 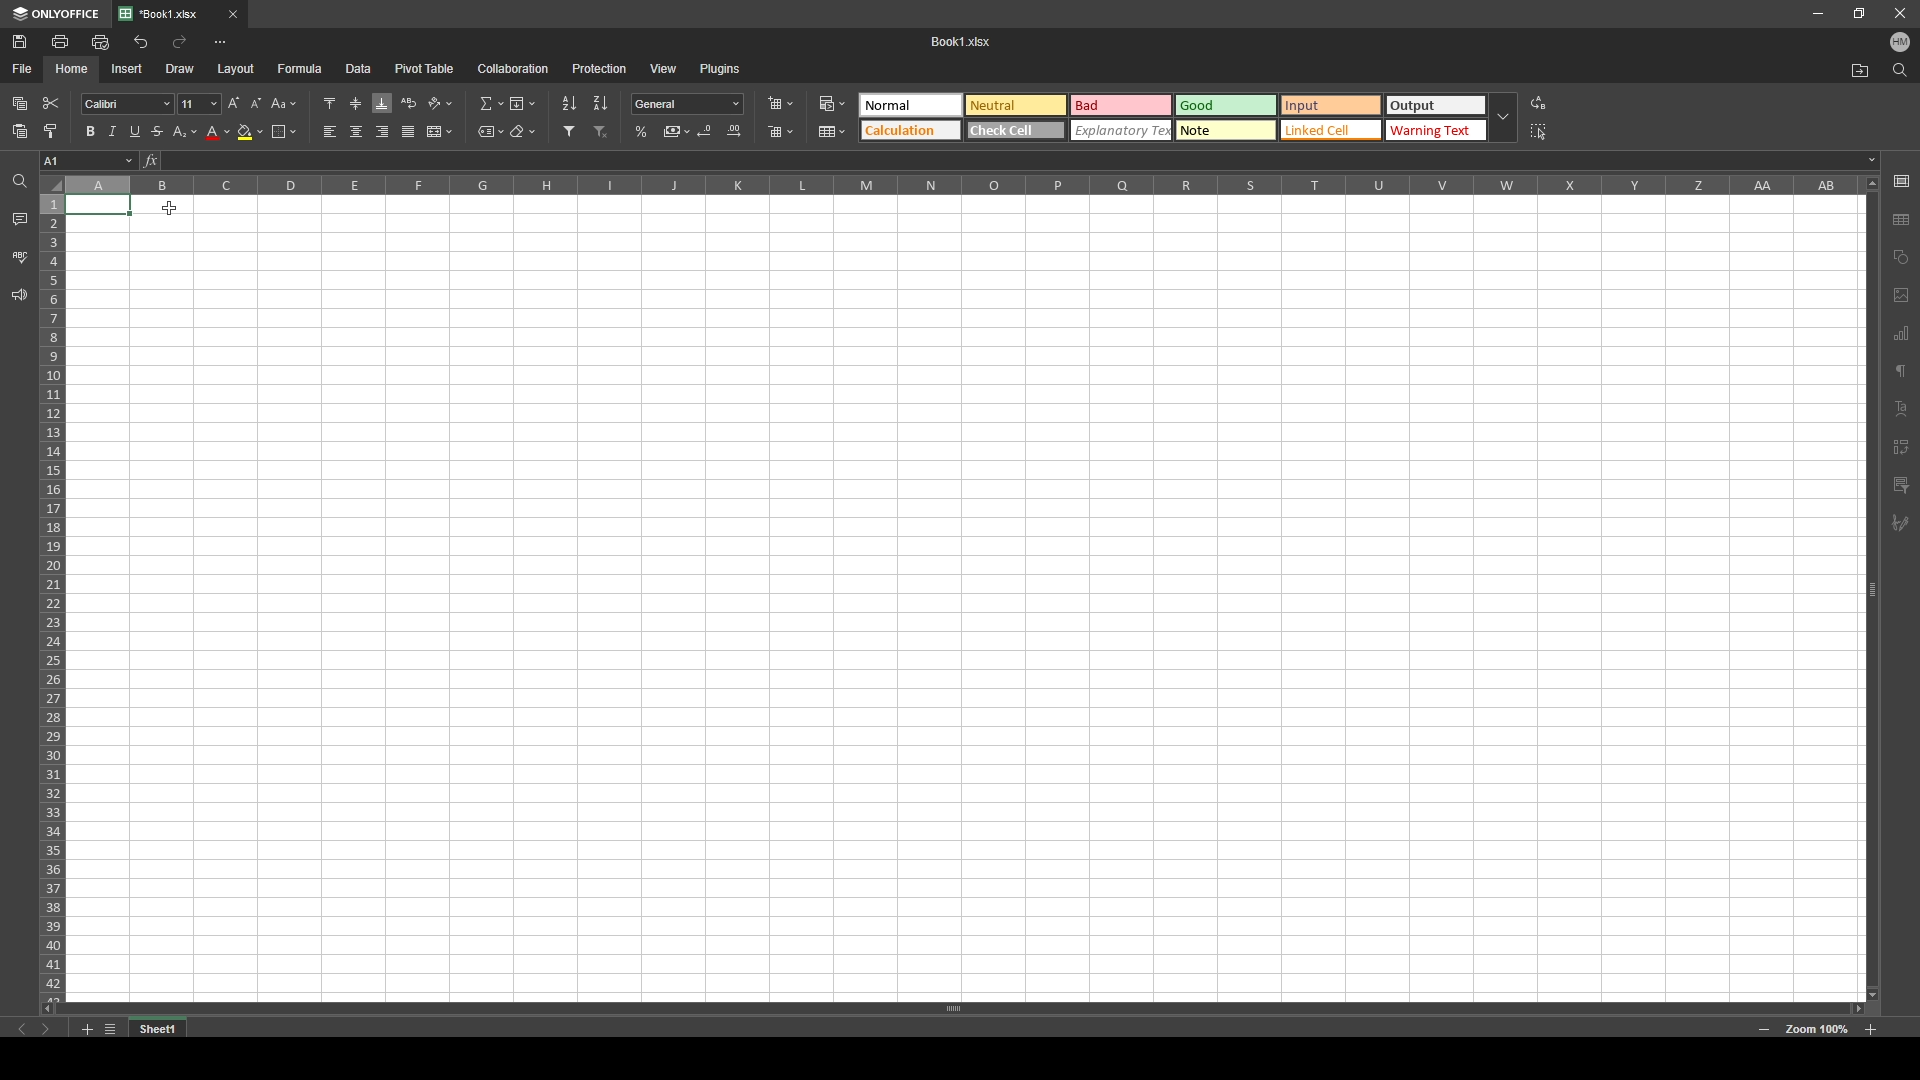 I want to click on fill, so click(x=522, y=101).